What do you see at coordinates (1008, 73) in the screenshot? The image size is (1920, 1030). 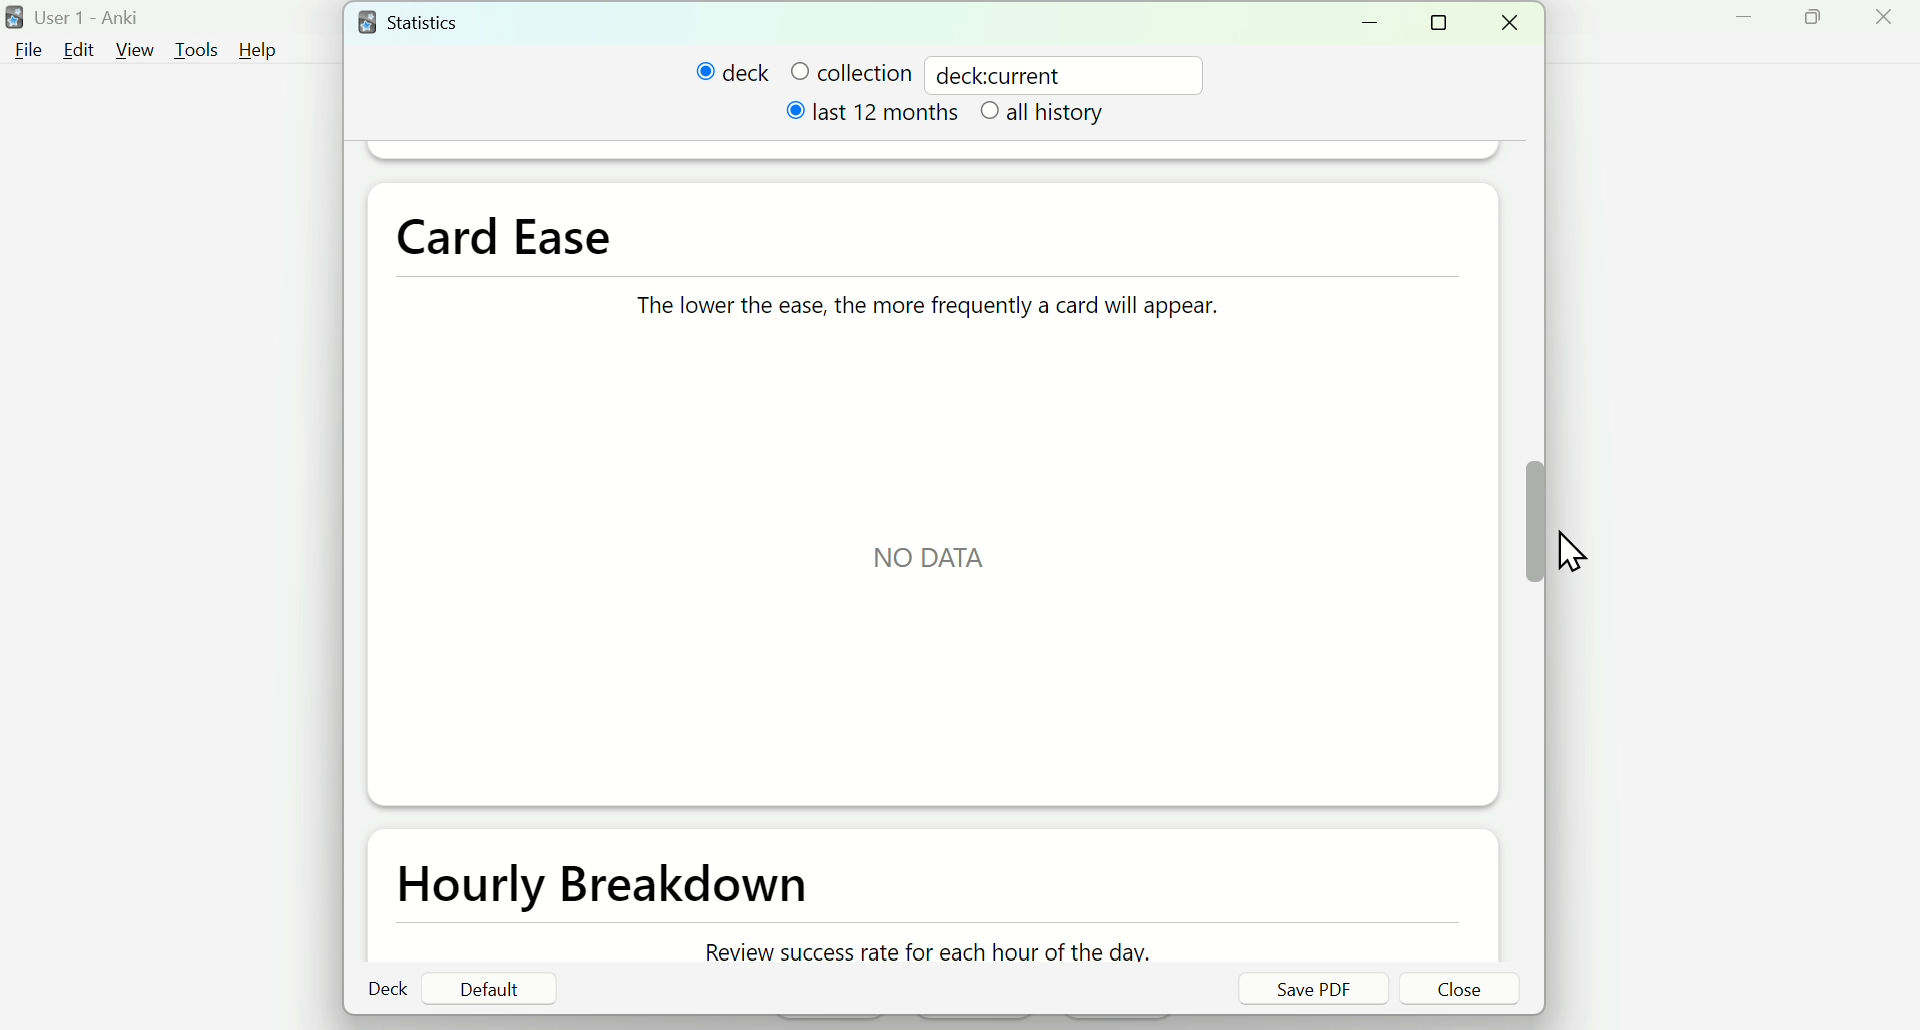 I see `decj"current` at bounding box center [1008, 73].